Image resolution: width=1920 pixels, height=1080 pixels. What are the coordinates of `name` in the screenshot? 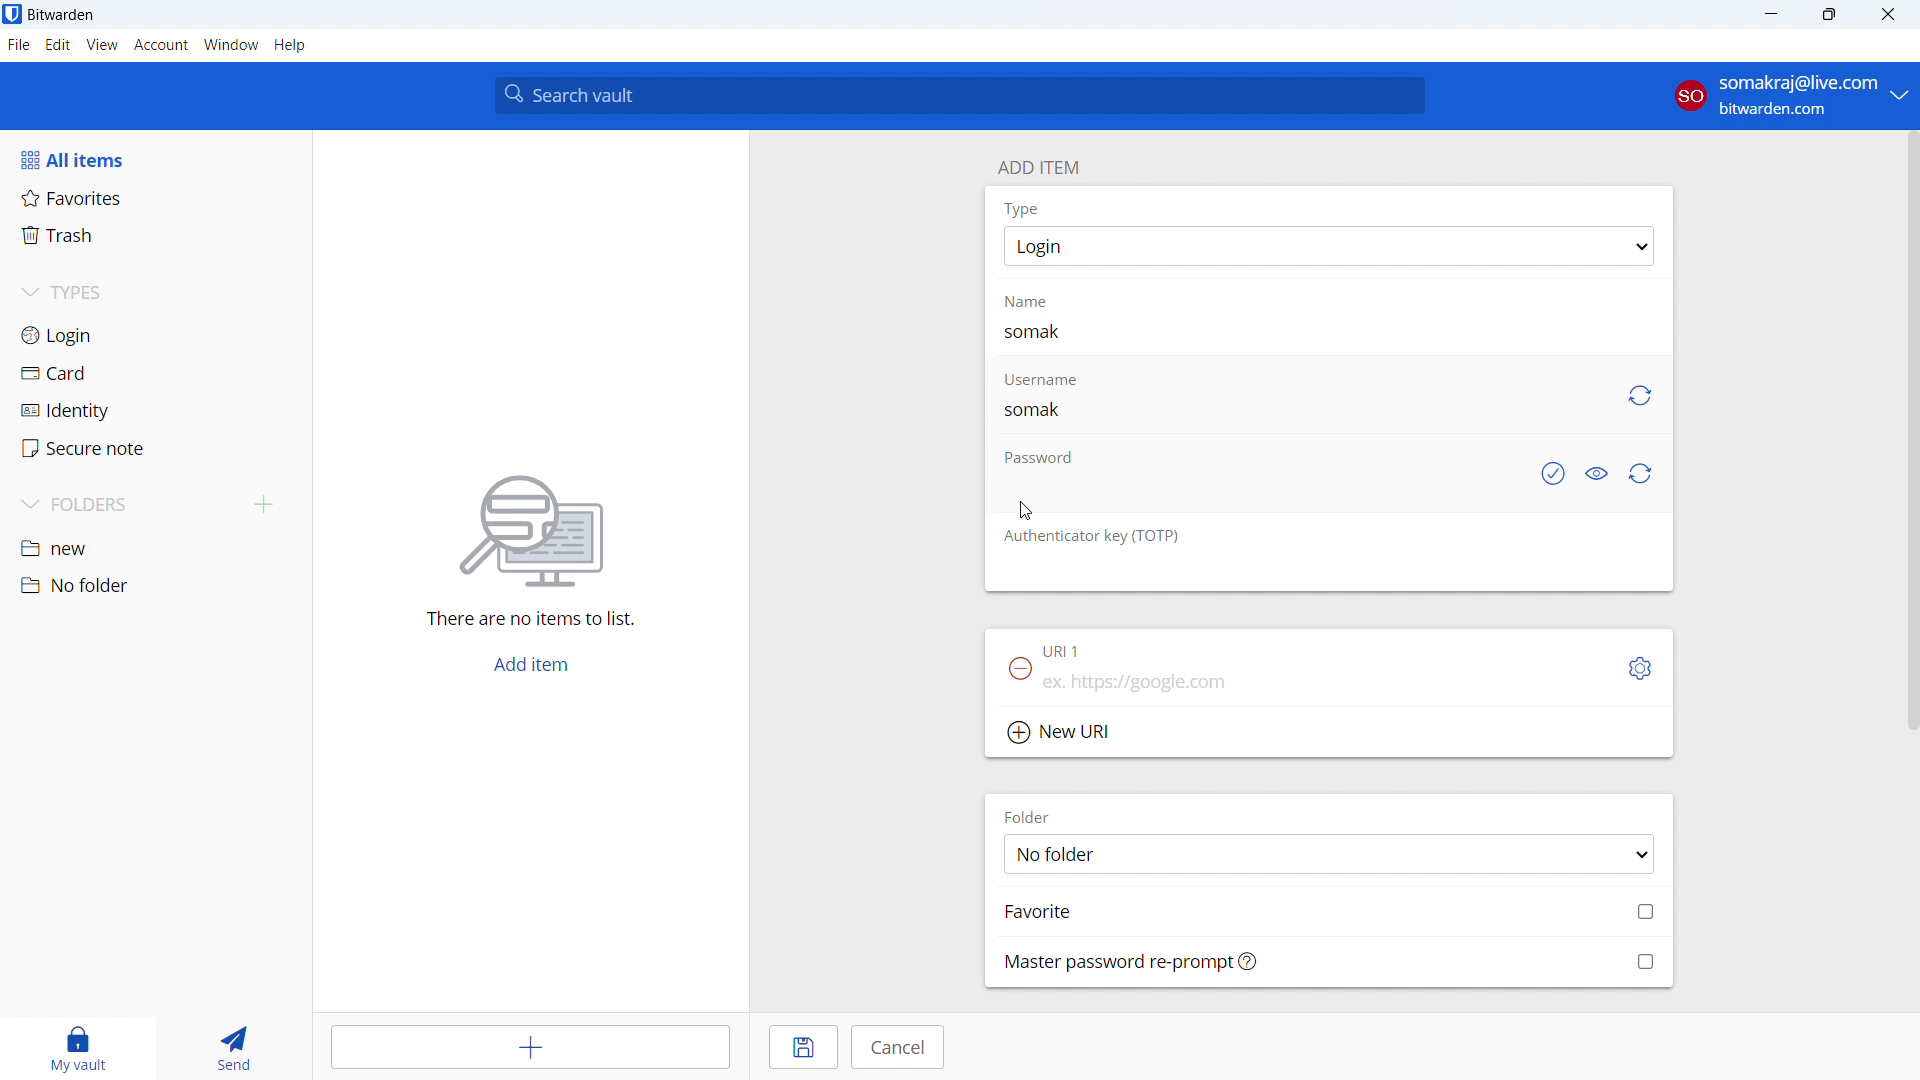 It's located at (1039, 301).